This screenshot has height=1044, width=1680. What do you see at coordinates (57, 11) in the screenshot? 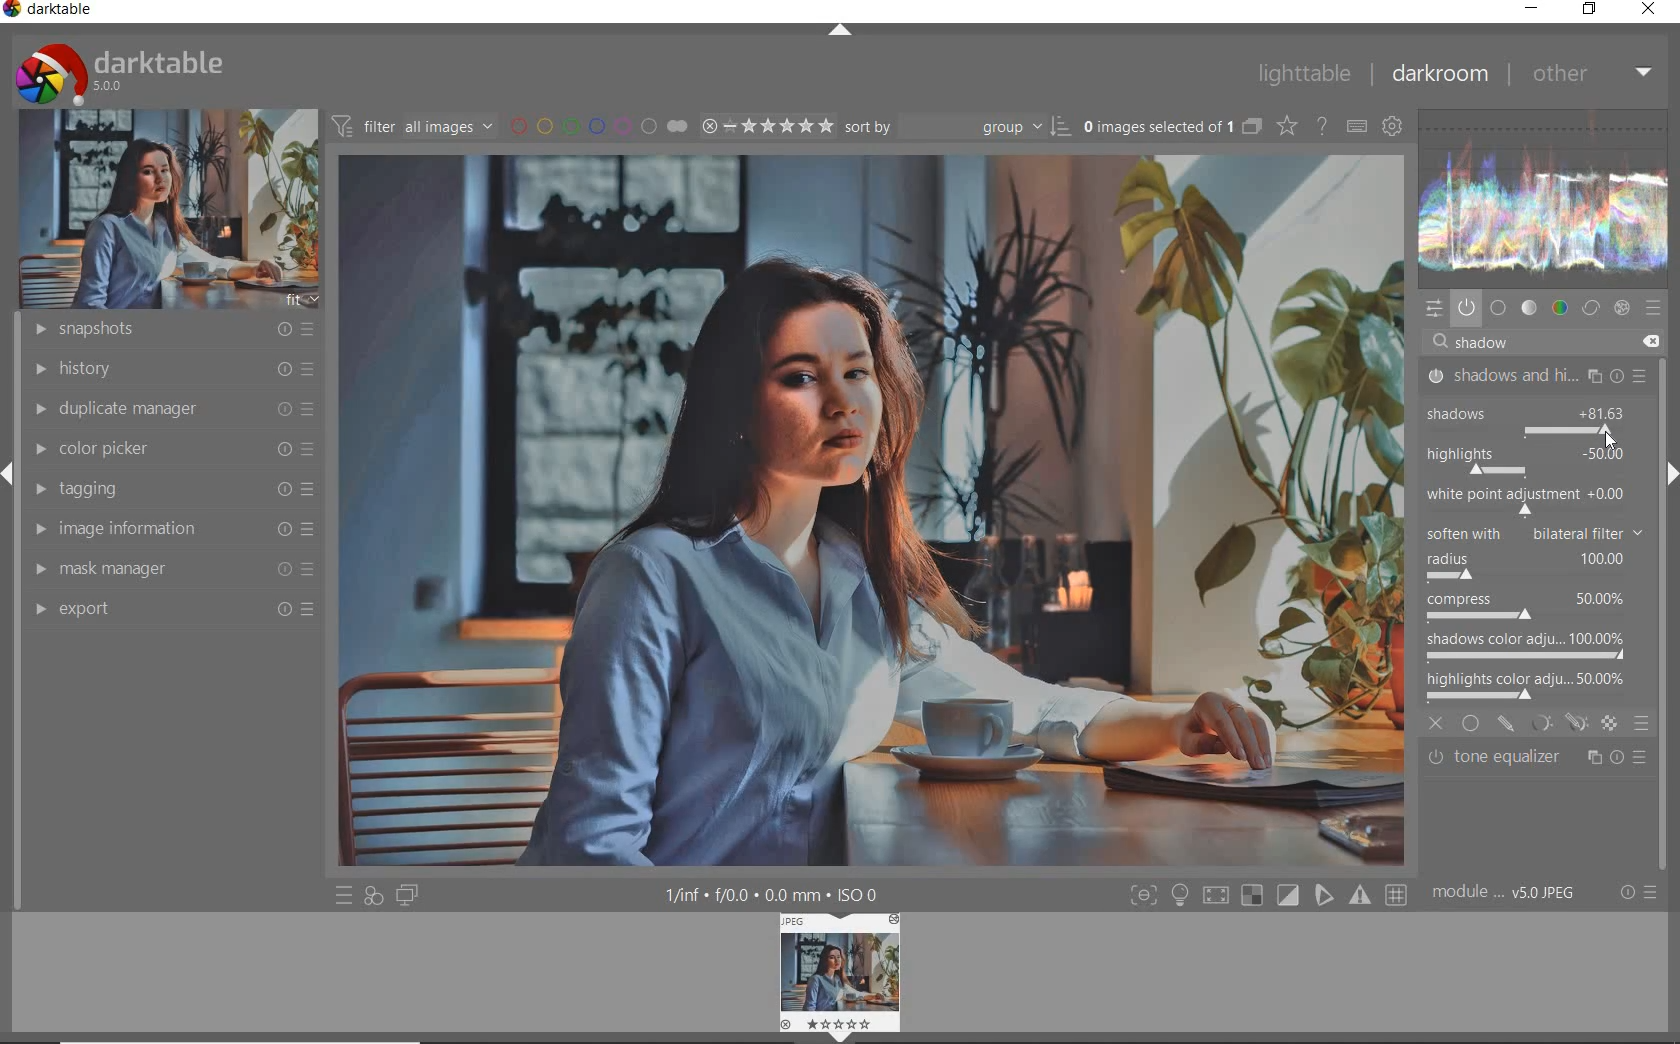
I see `darktable` at bounding box center [57, 11].